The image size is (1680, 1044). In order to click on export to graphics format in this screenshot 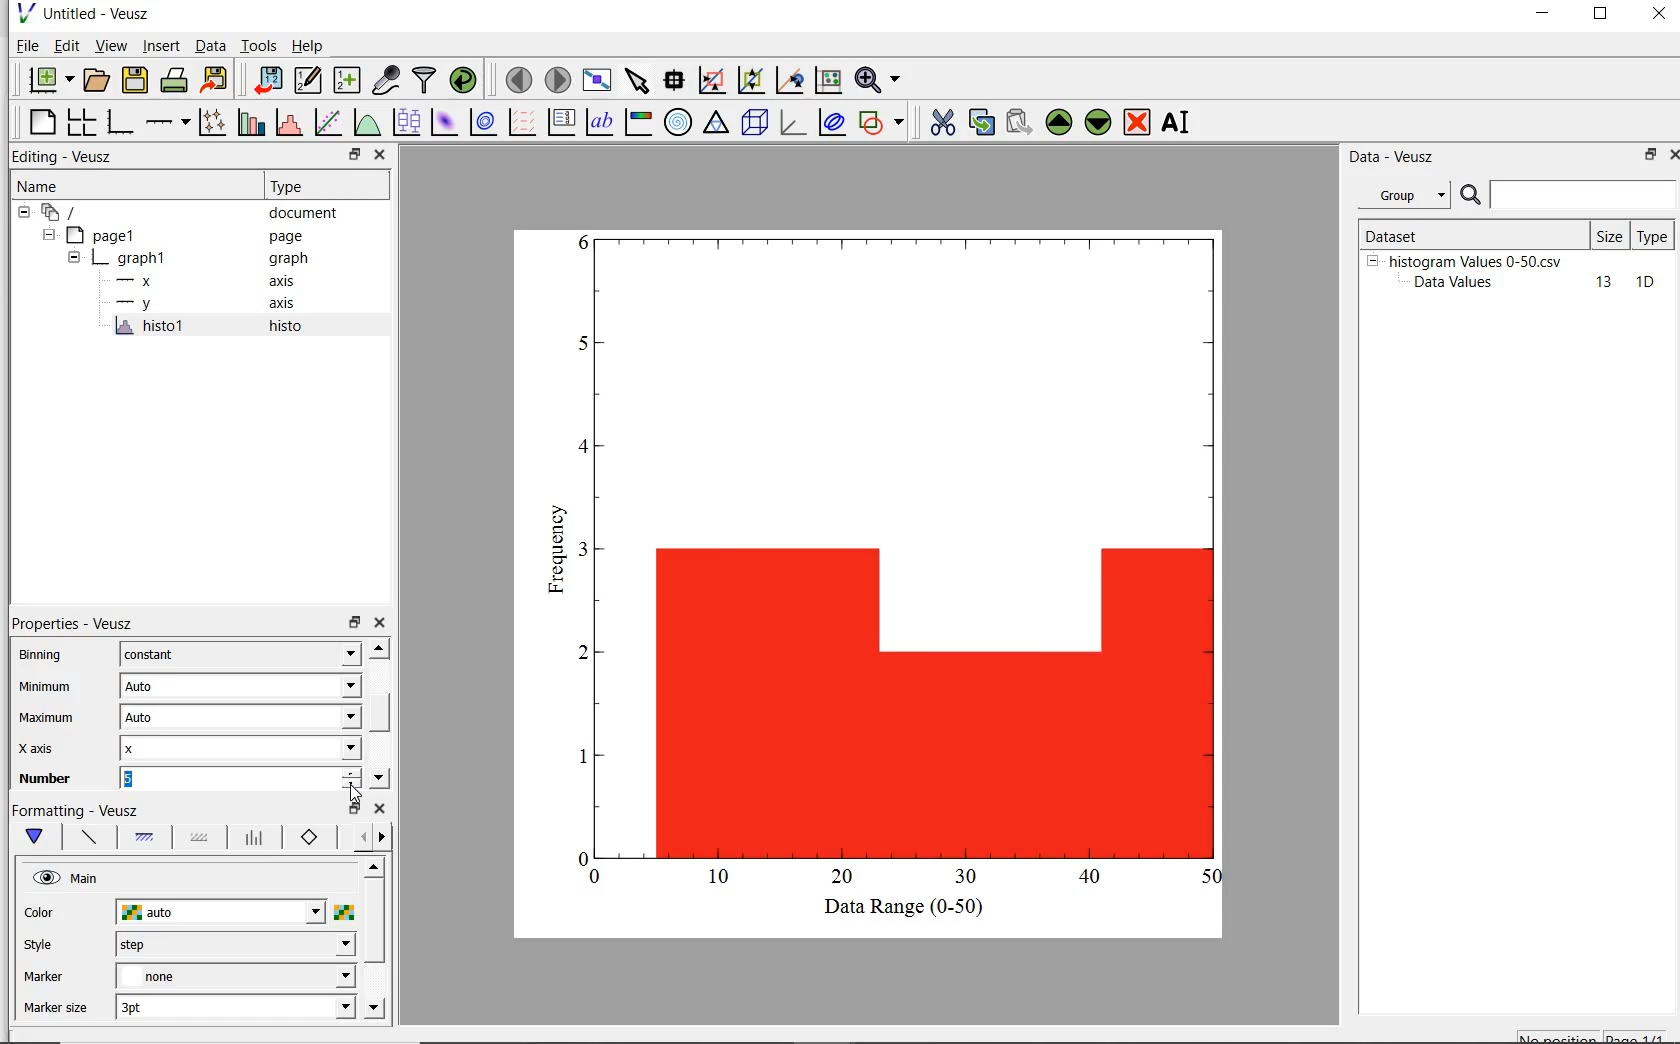, I will do `click(216, 78)`.